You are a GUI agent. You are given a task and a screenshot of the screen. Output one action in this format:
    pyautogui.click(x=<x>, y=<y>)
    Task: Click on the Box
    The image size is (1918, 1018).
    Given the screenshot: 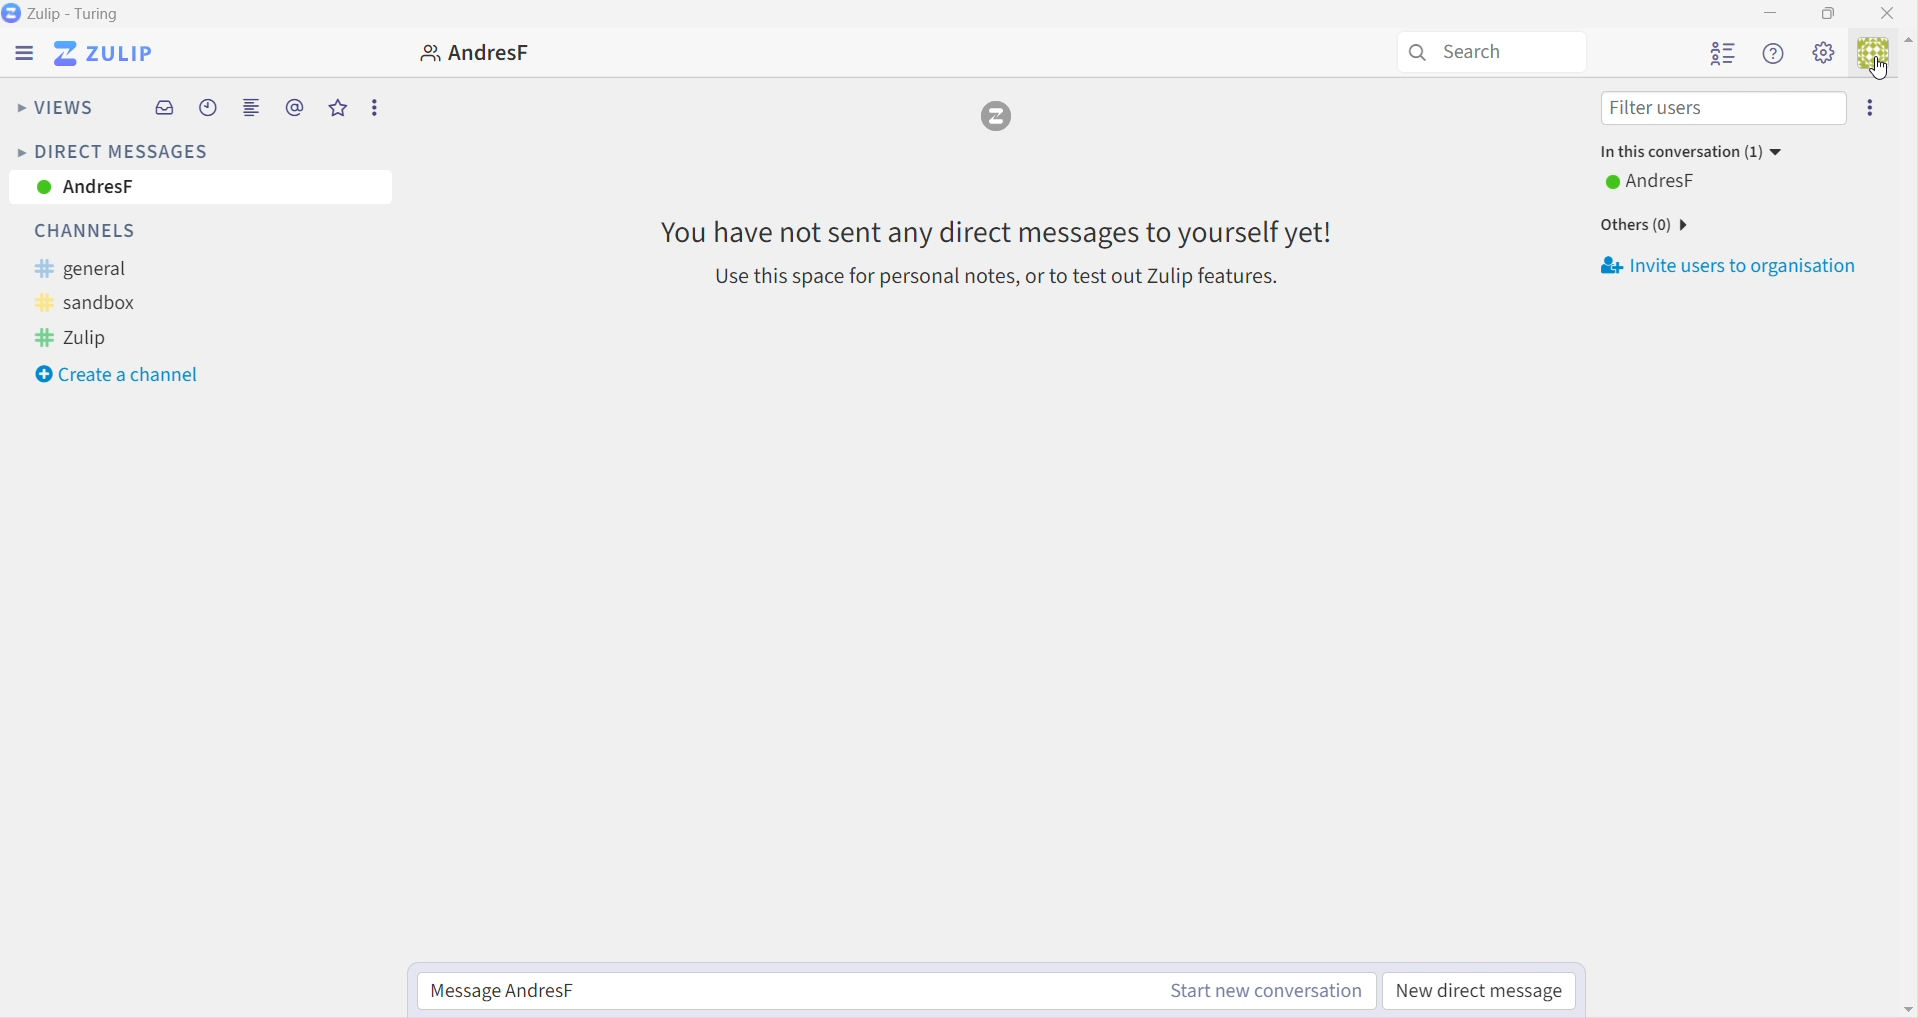 What is the action you would take?
    pyautogui.click(x=1828, y=13)
    